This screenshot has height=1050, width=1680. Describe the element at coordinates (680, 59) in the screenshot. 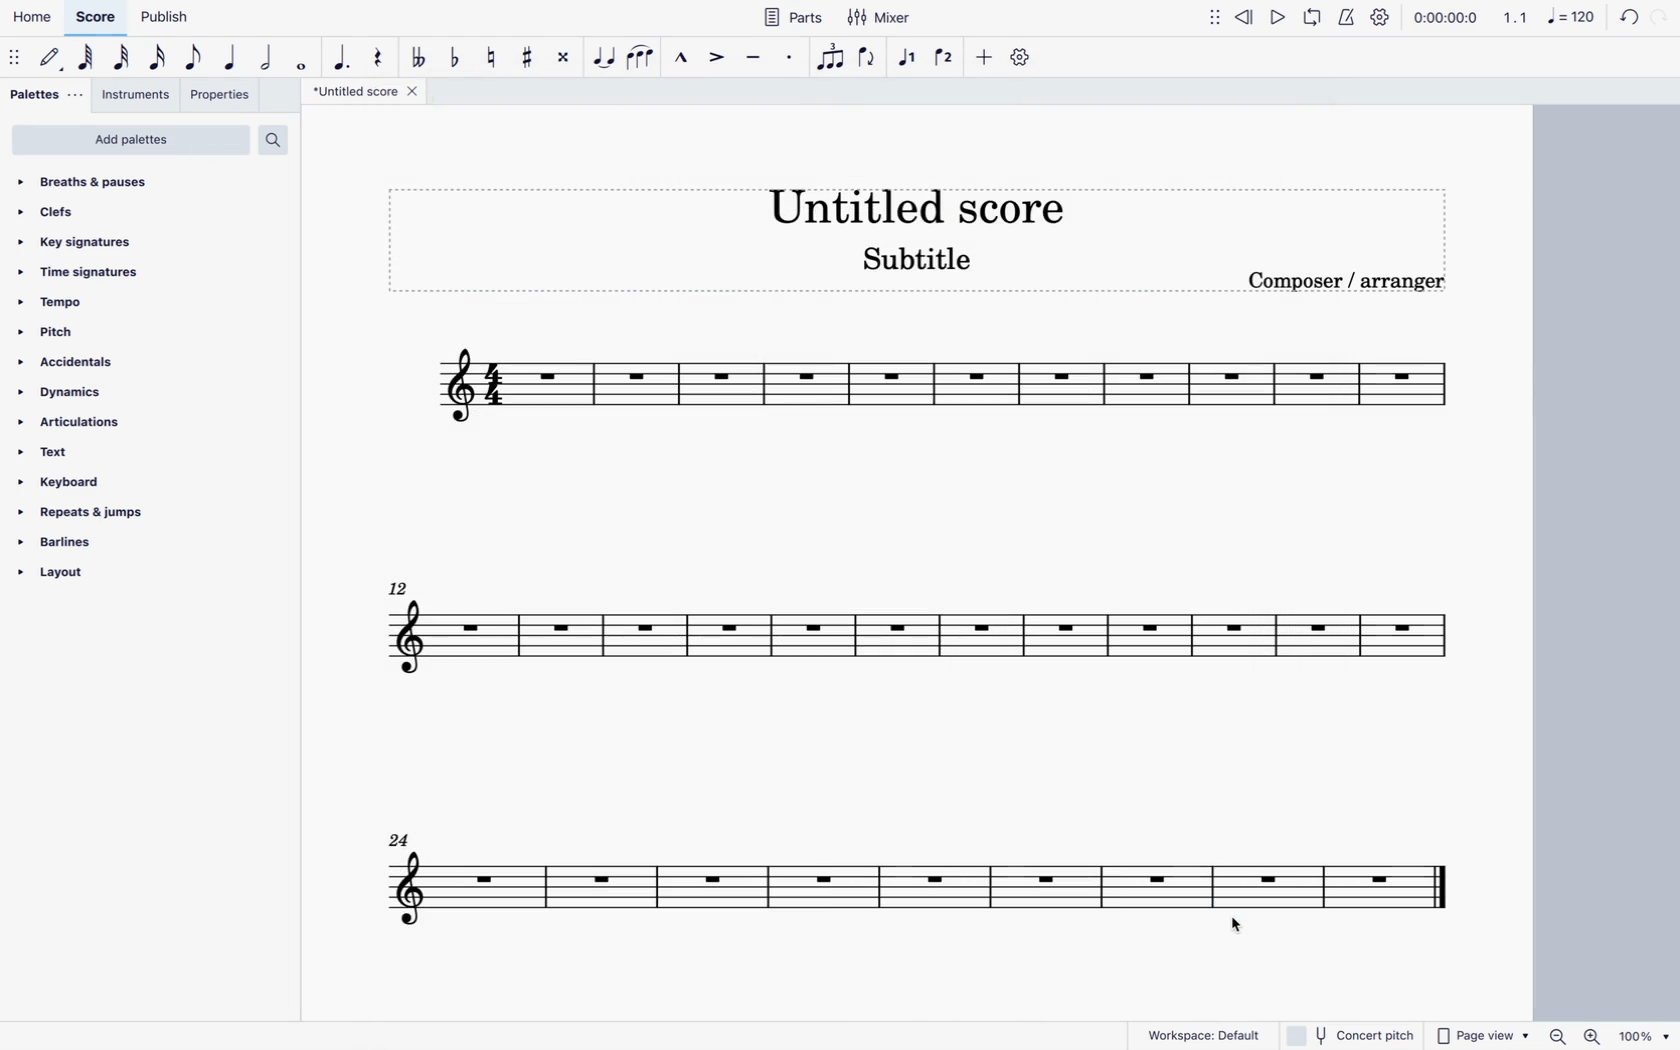

I see `marcatto` at that location.